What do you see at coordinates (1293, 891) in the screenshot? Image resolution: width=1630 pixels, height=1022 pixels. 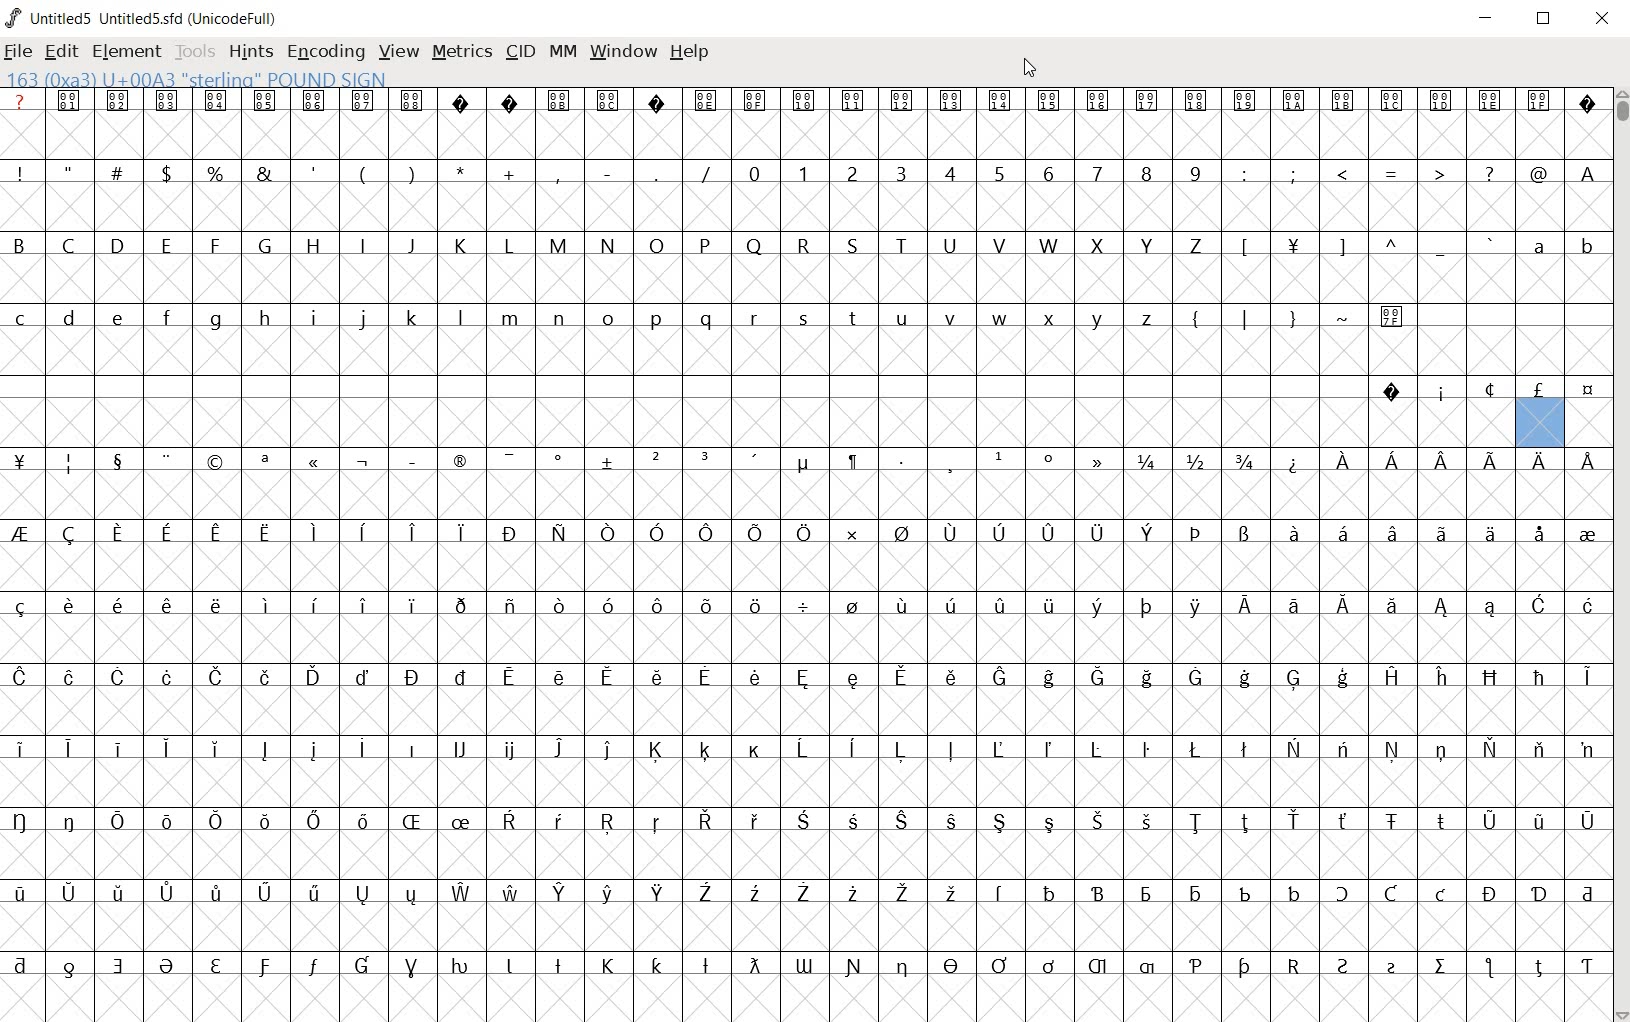 I see `Symbol` at bounding box center [1293, 891].